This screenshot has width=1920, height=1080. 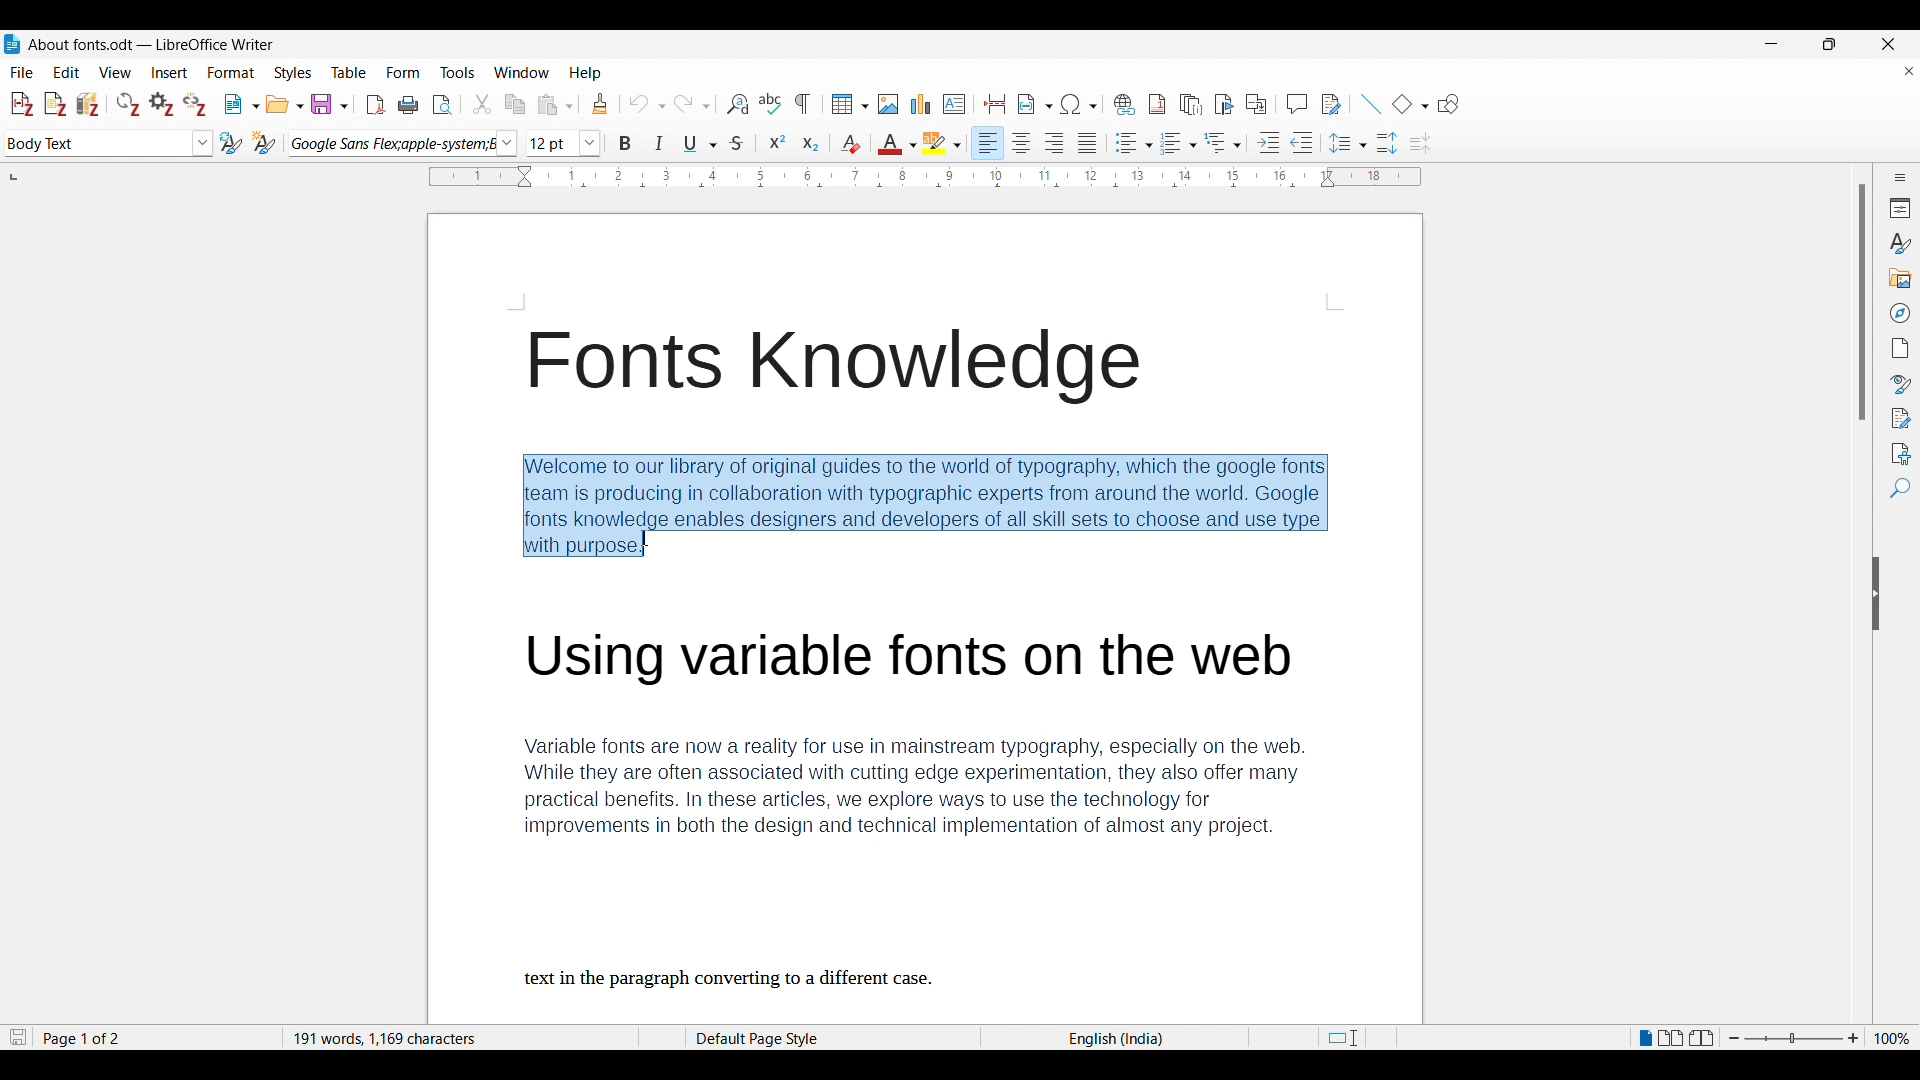 What do you see at coordinates (19, 1037) in the screenshot?
I see `Indicates changes that need to be saved` at bounding box center [19, 1037].